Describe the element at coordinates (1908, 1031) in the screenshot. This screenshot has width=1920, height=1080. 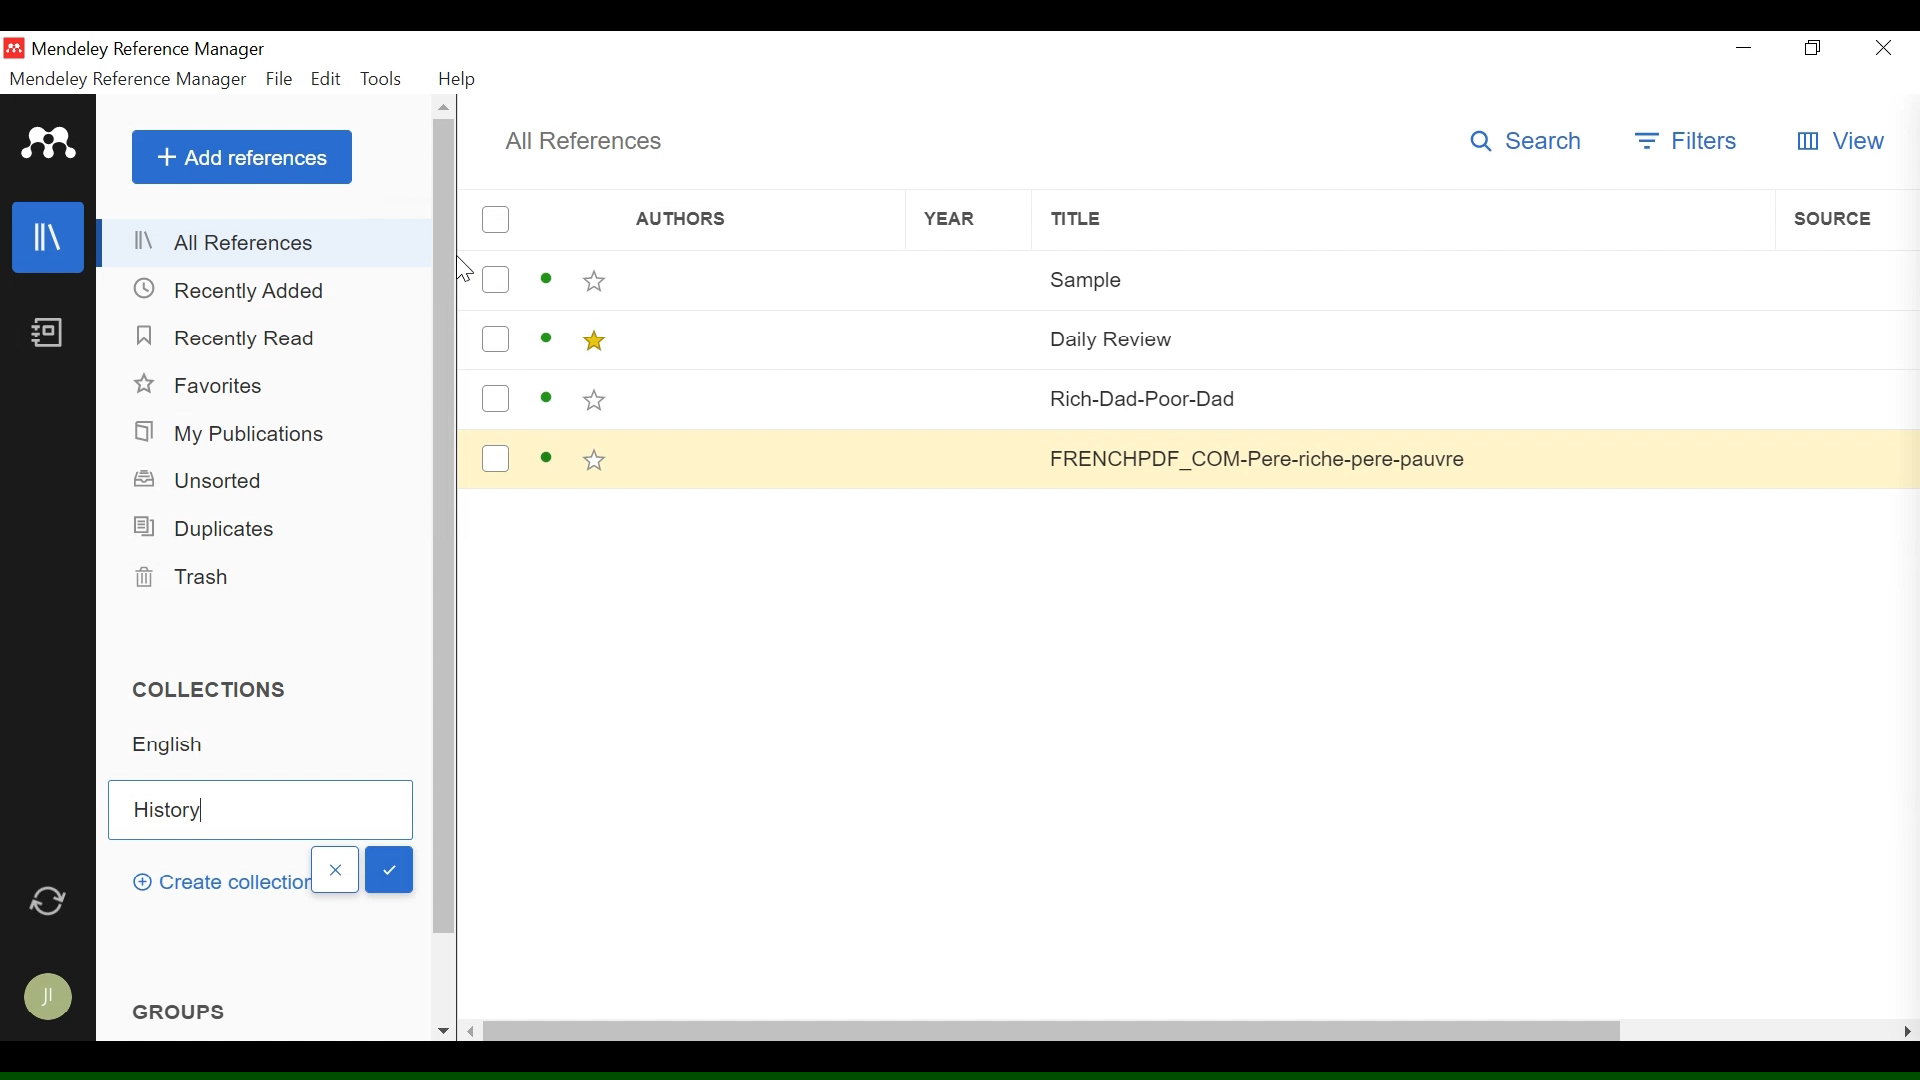
I see `Scroll Right` at that location.